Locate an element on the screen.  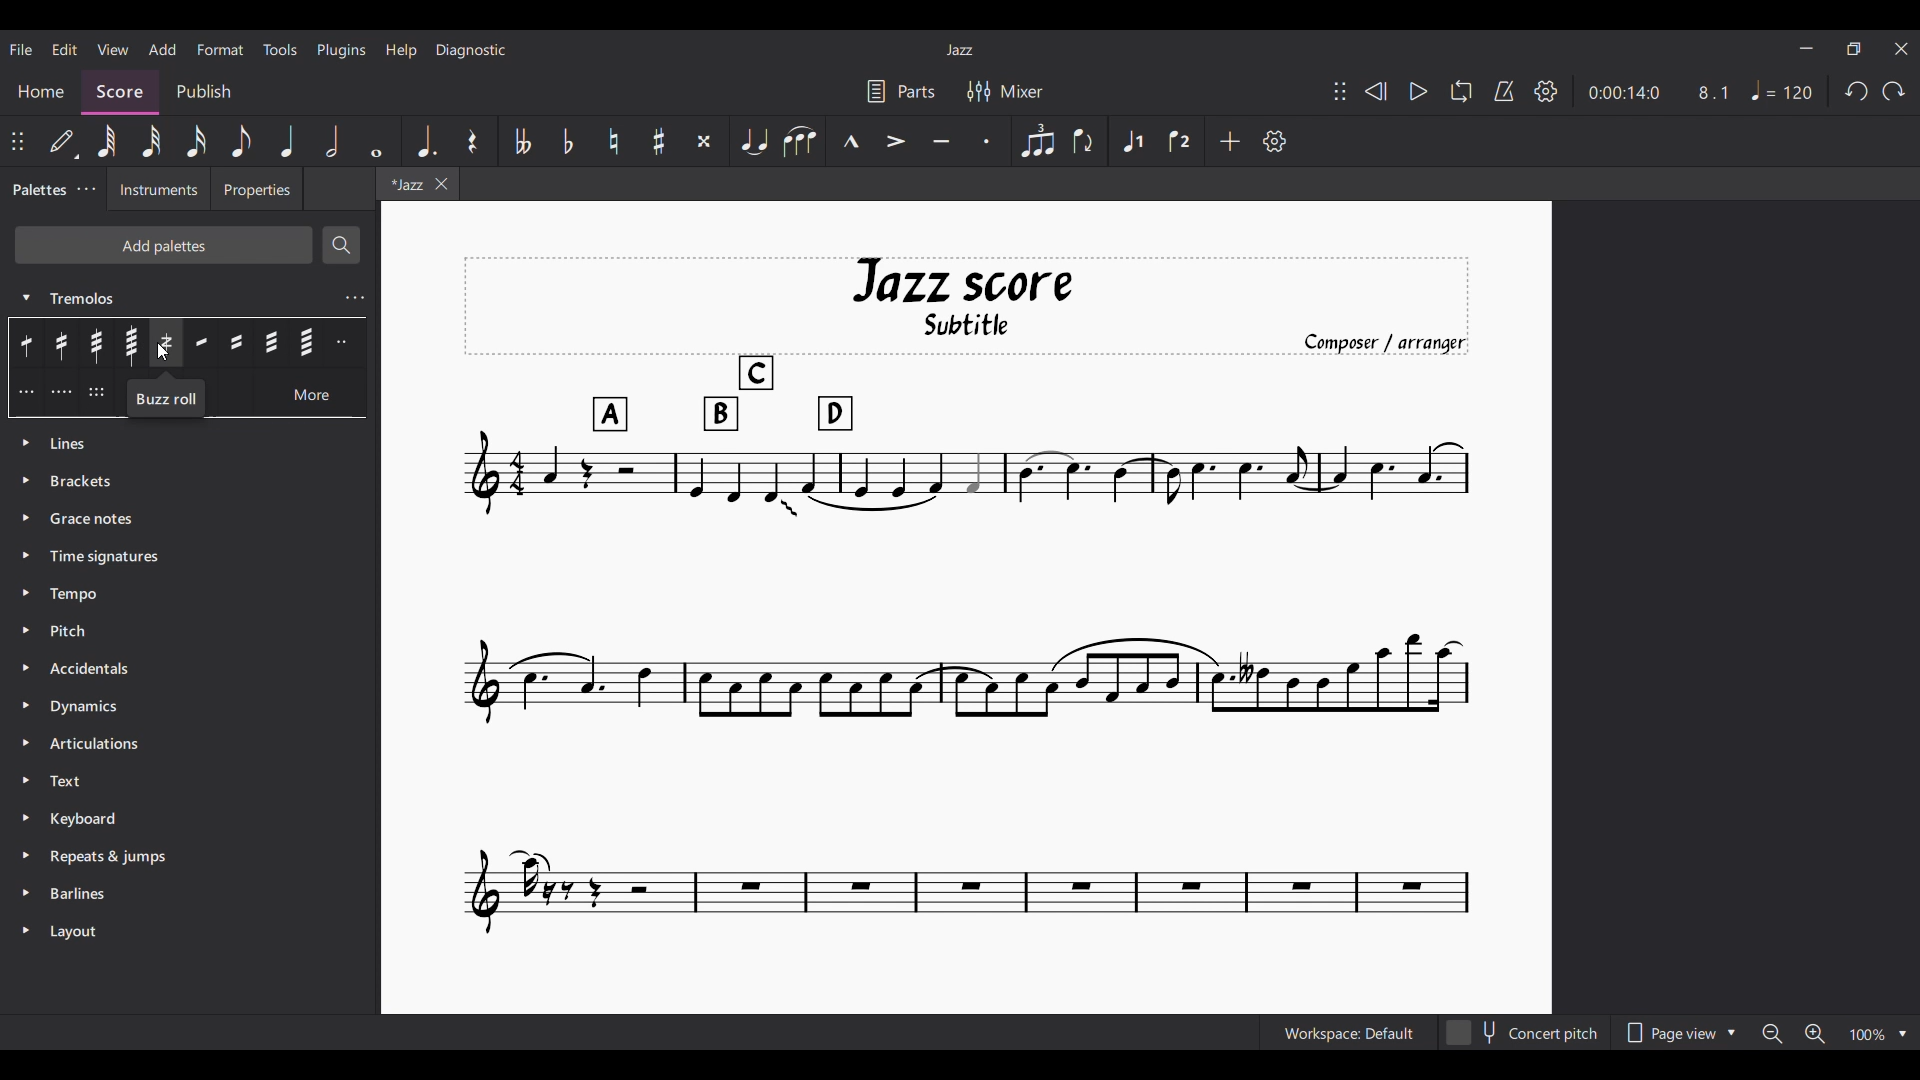
Repeats and jumps is located at coordinates (188, 857).